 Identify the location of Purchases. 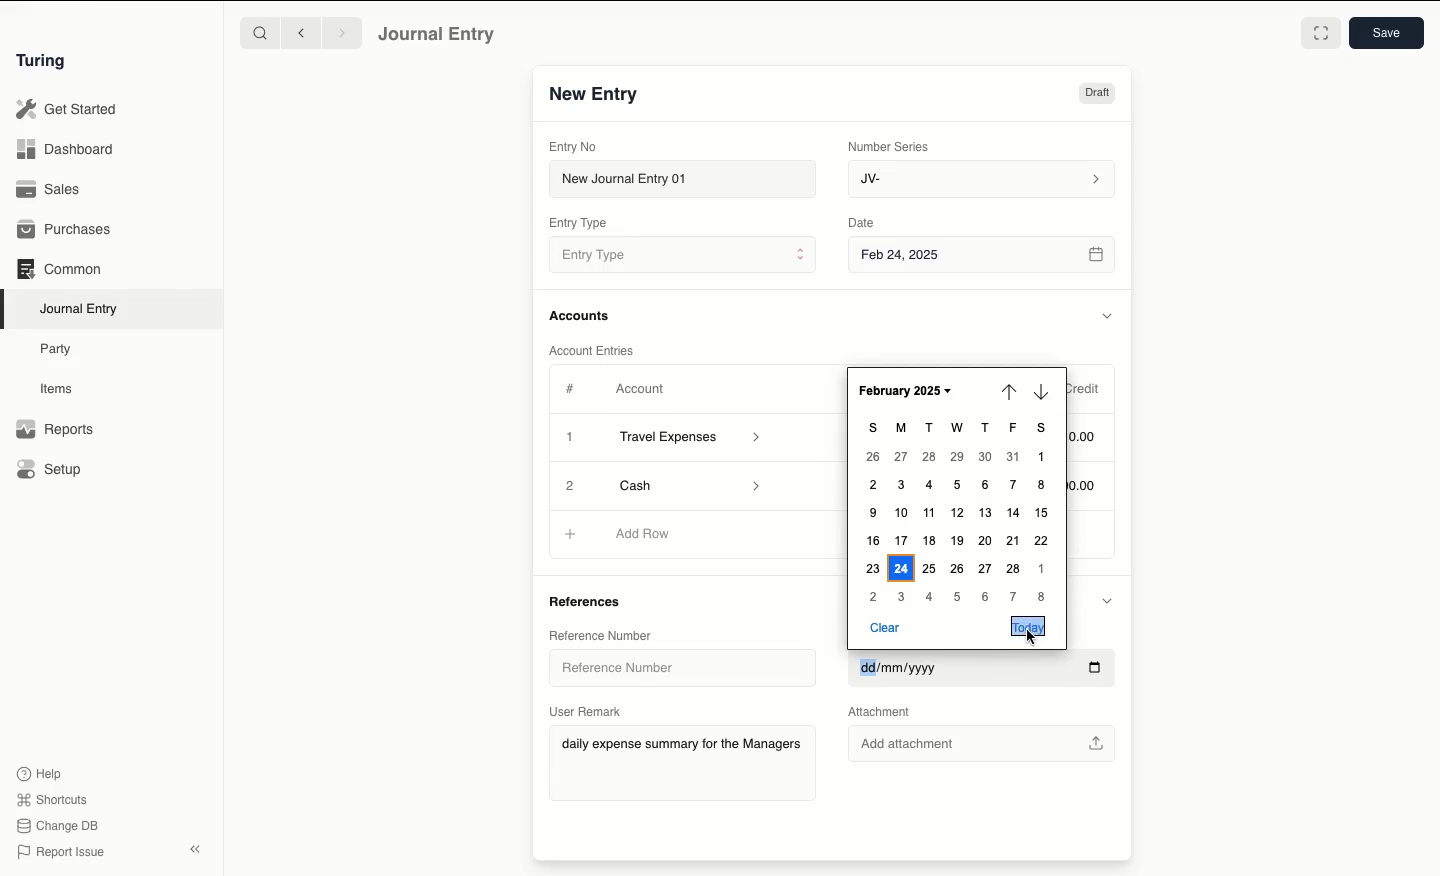
(65, 231).